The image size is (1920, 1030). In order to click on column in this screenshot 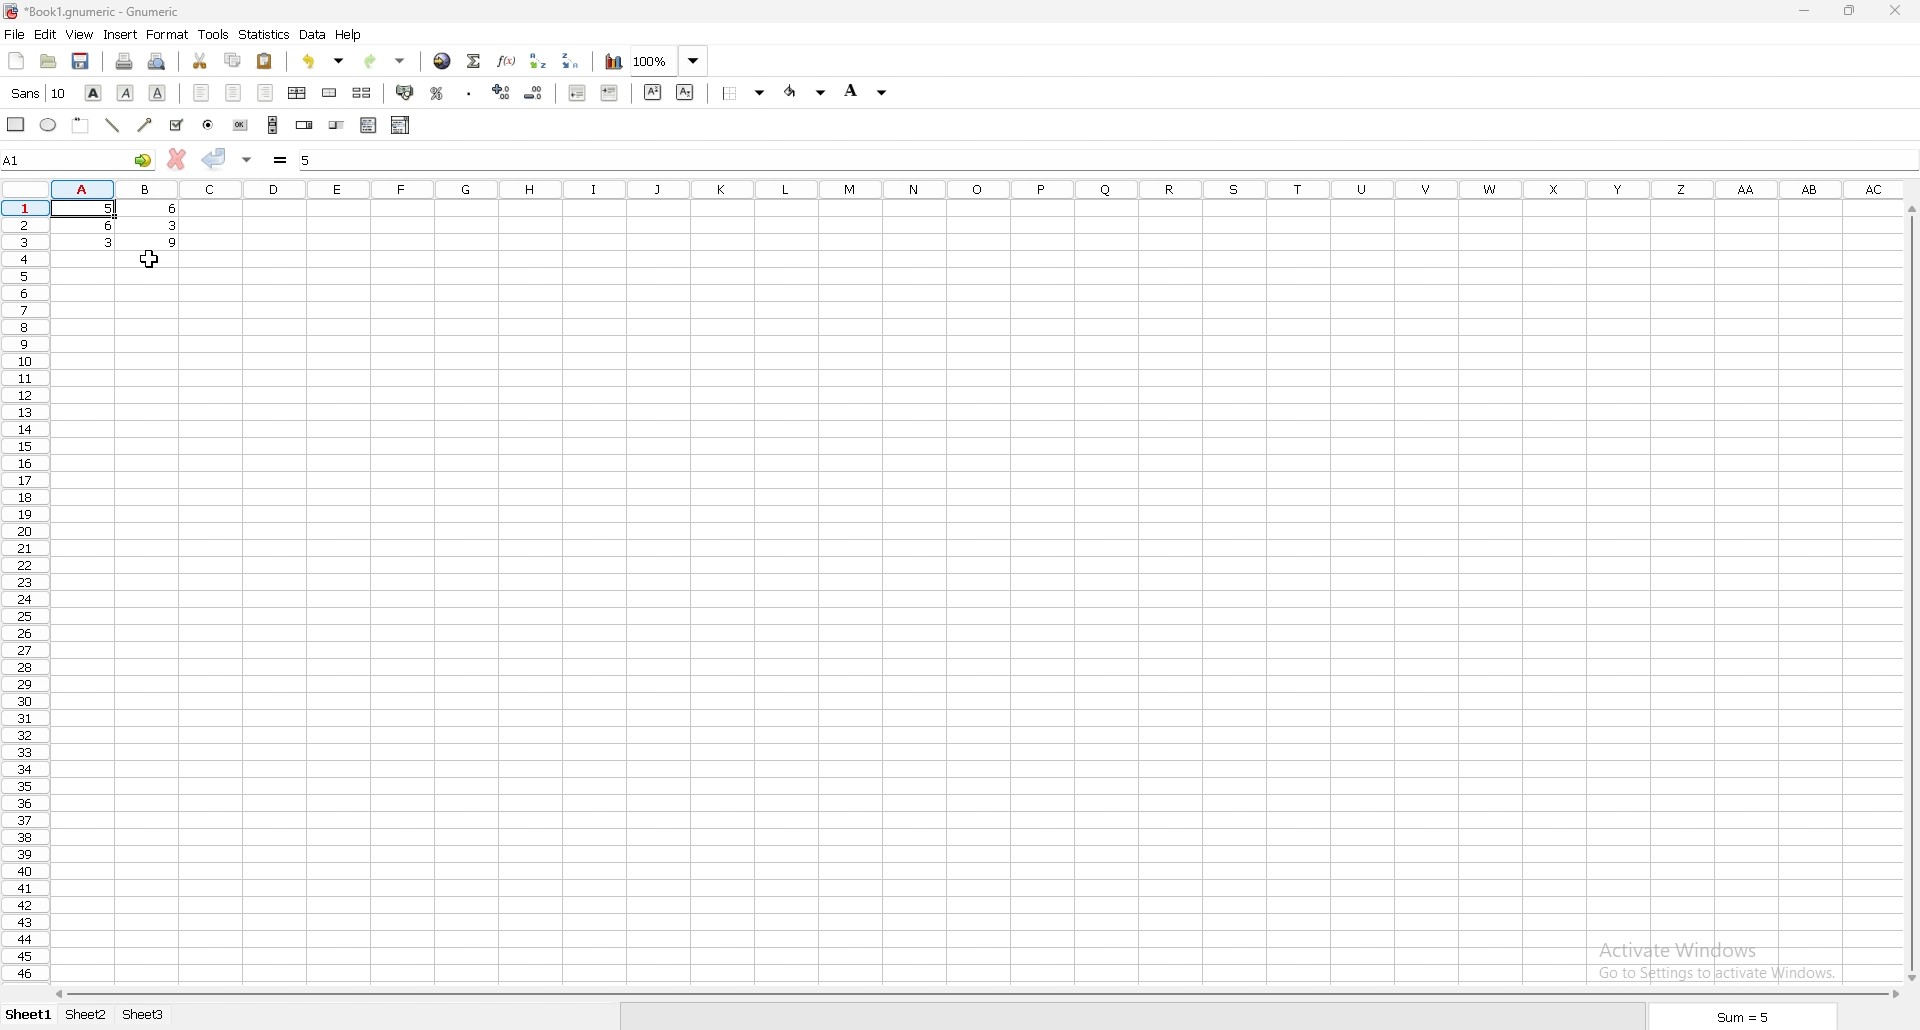, I will do `click(973, 190)`.